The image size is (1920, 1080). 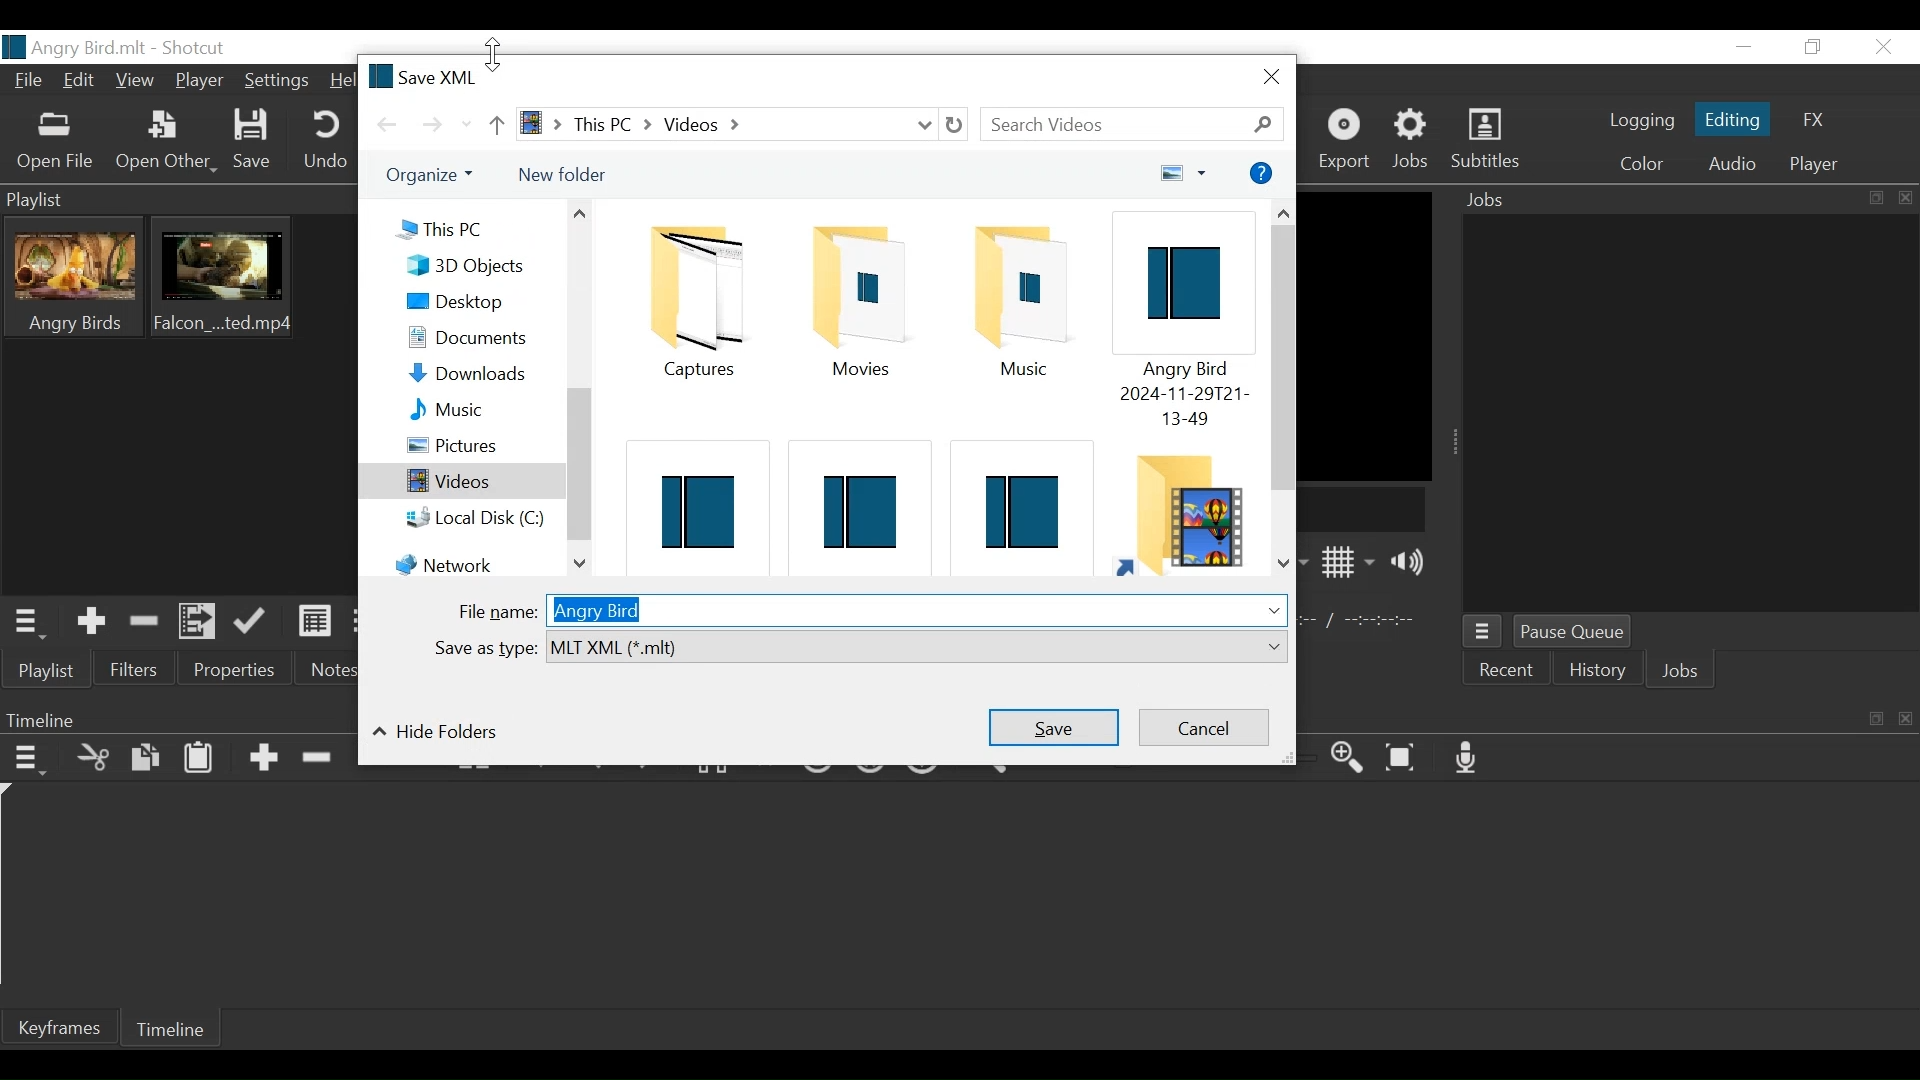 What do you see at coordinates (135, 83) in the screenshot?
I see `View` at bounding box center [135, 83].